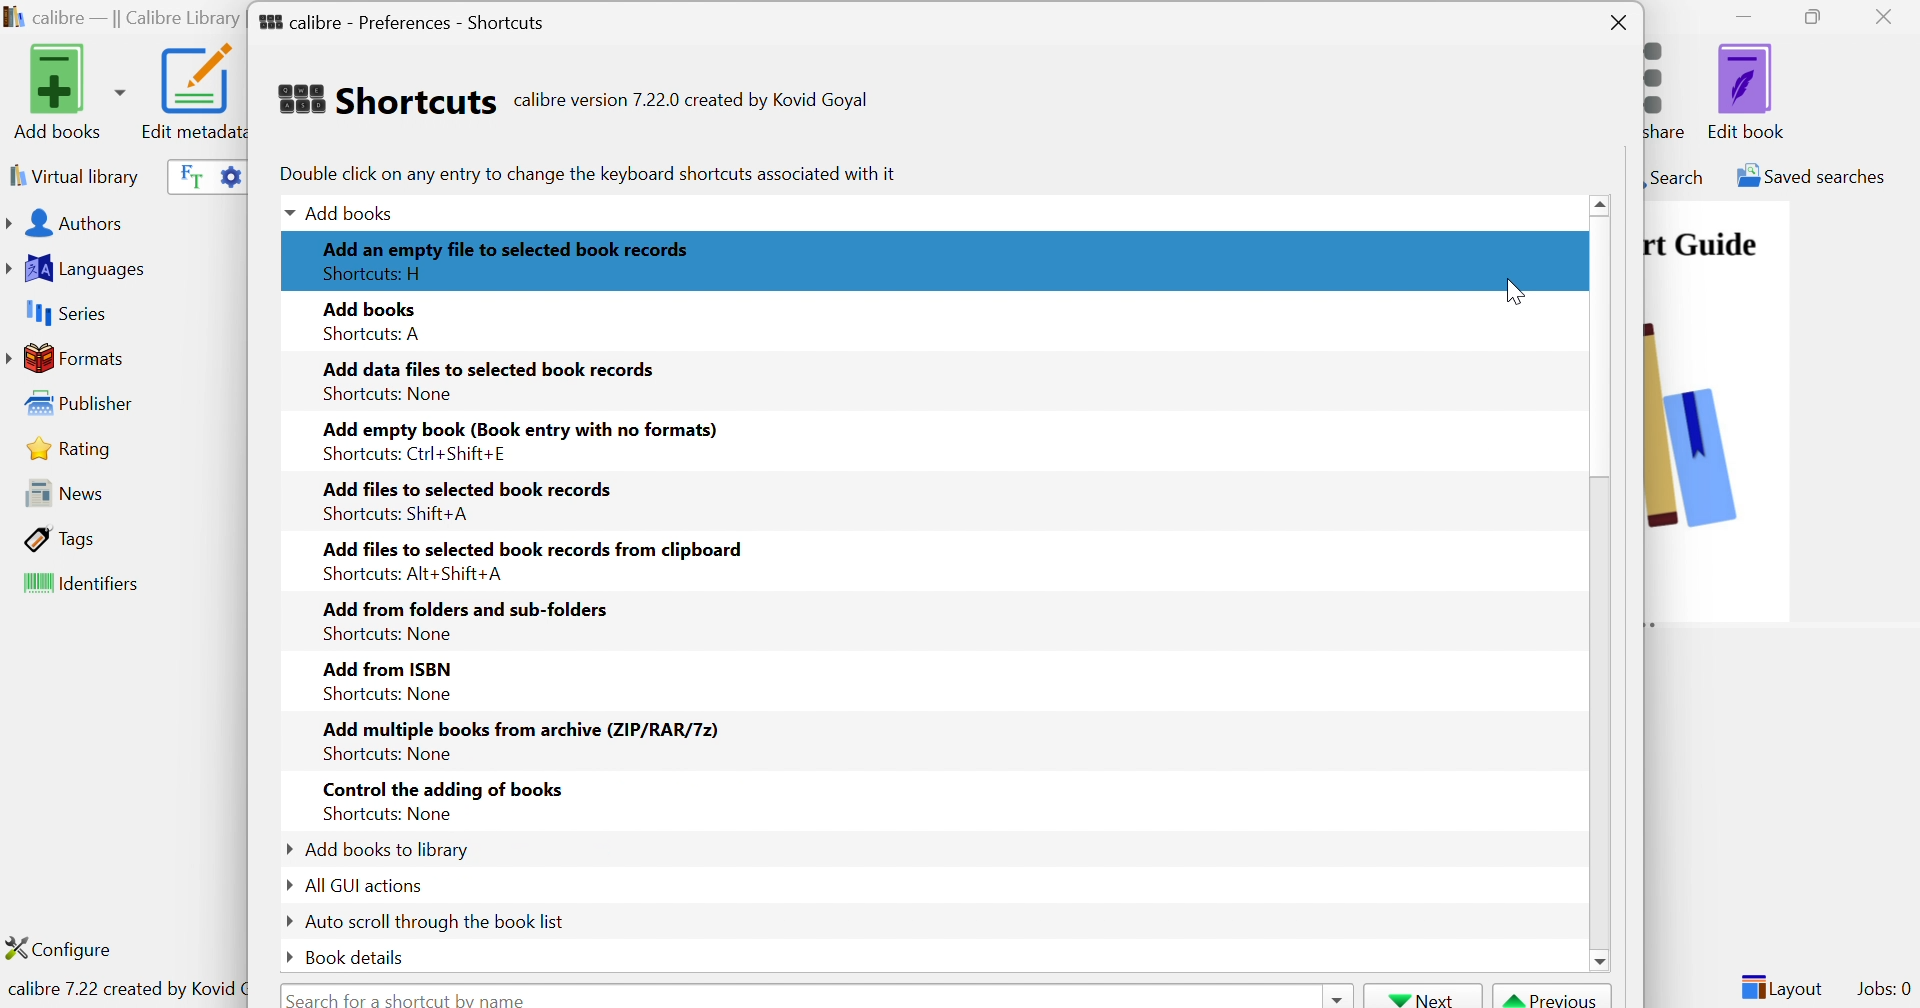 Image resolution: width=1920 pixels, height=1008 pixels. Describe the element at coordinates (388, 754) in the screenshot. I see `Shortcuts: None` at that location.